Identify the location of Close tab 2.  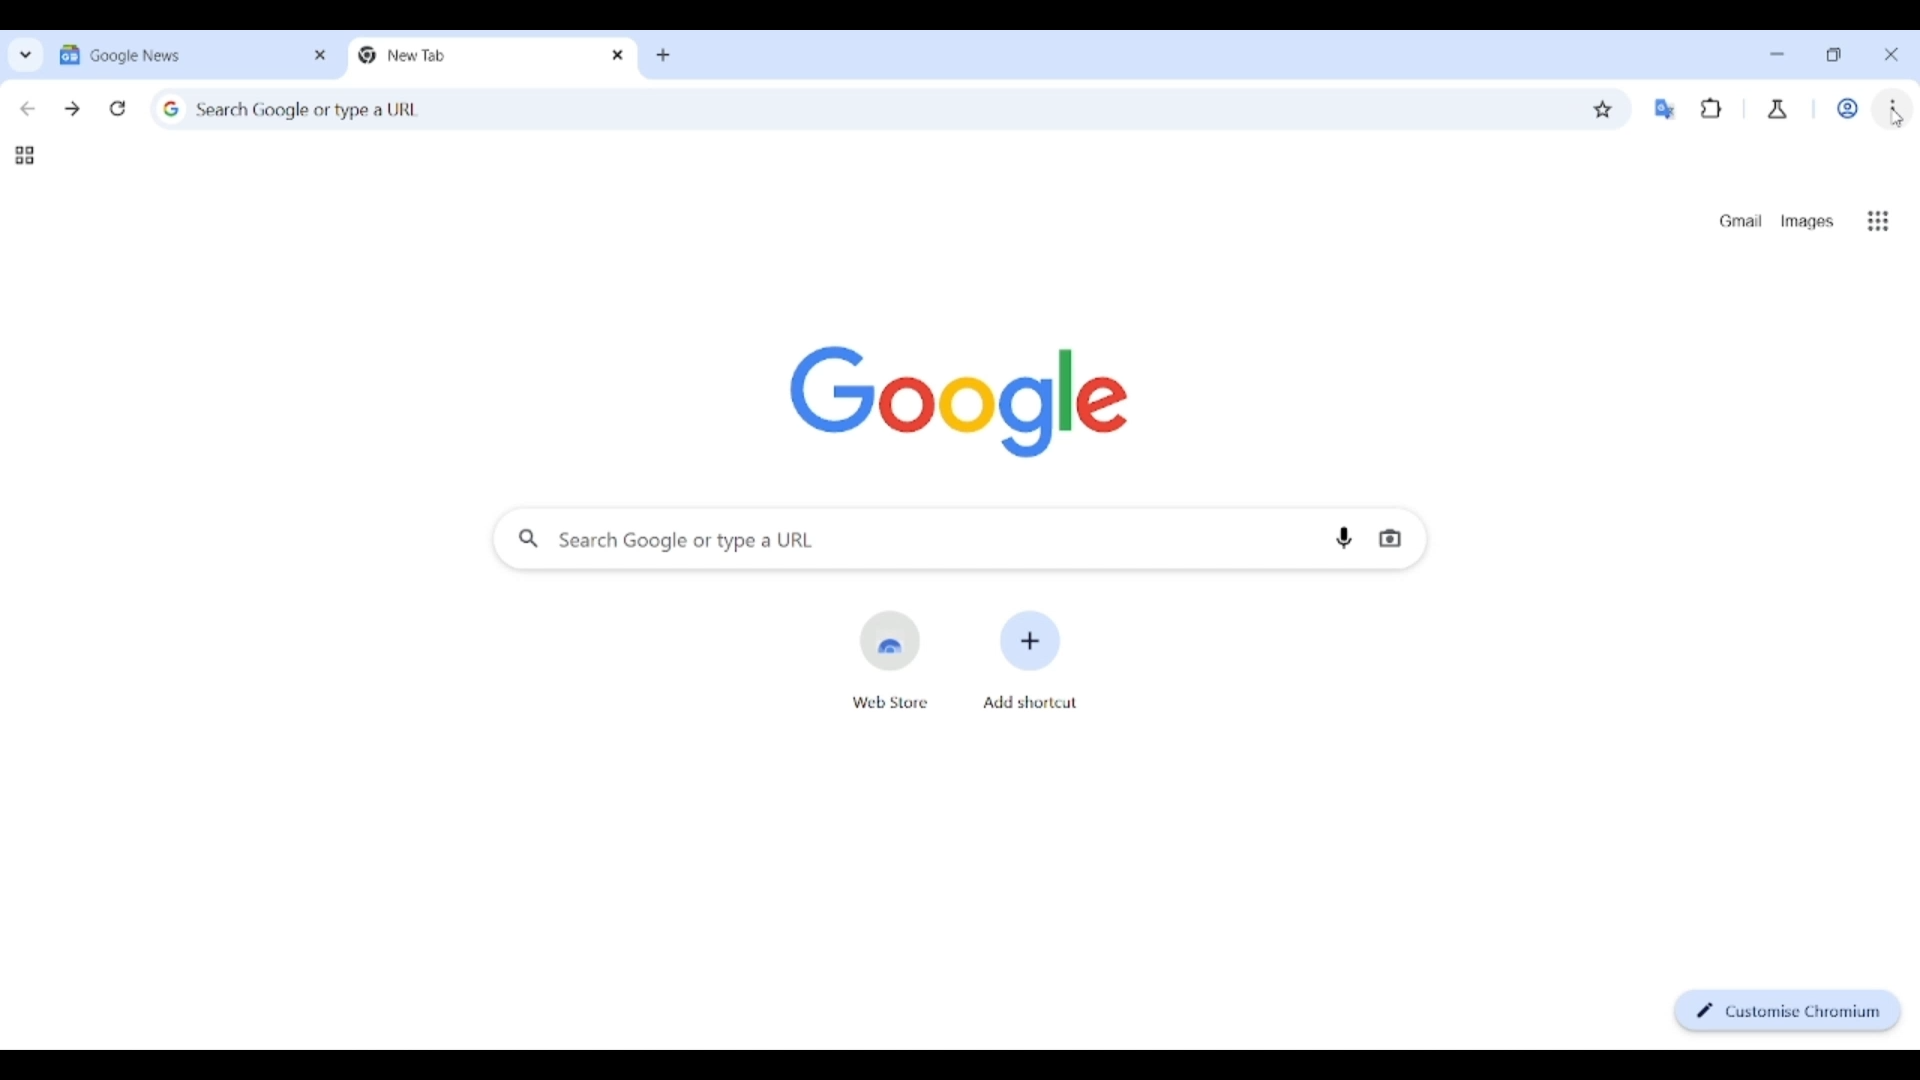
(619, 55).